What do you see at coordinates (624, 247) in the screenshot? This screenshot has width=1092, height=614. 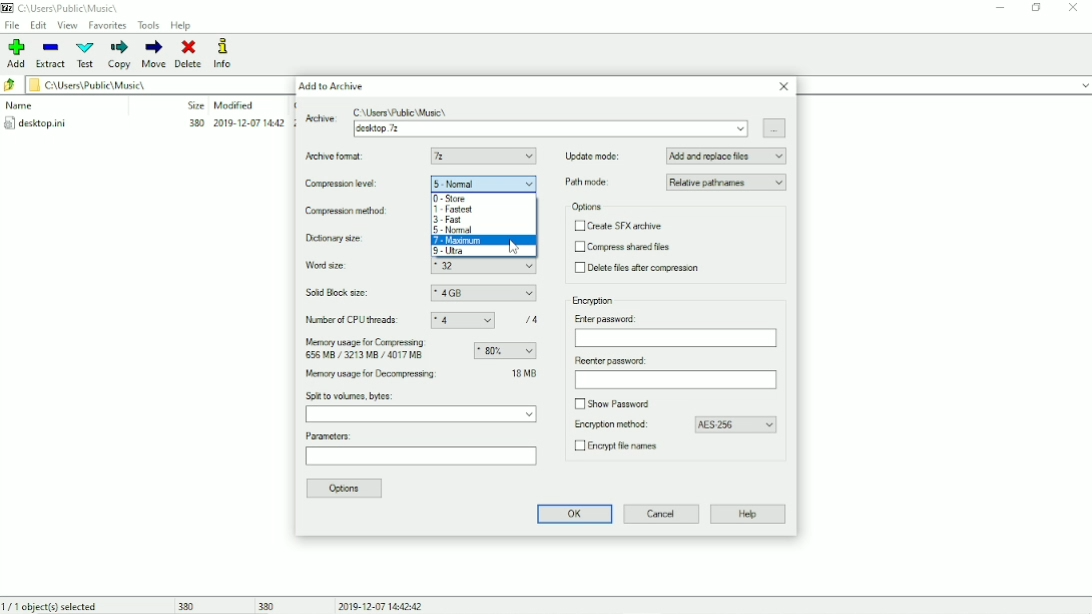 I see `Compress shared files` at bounding box center [624, 247].